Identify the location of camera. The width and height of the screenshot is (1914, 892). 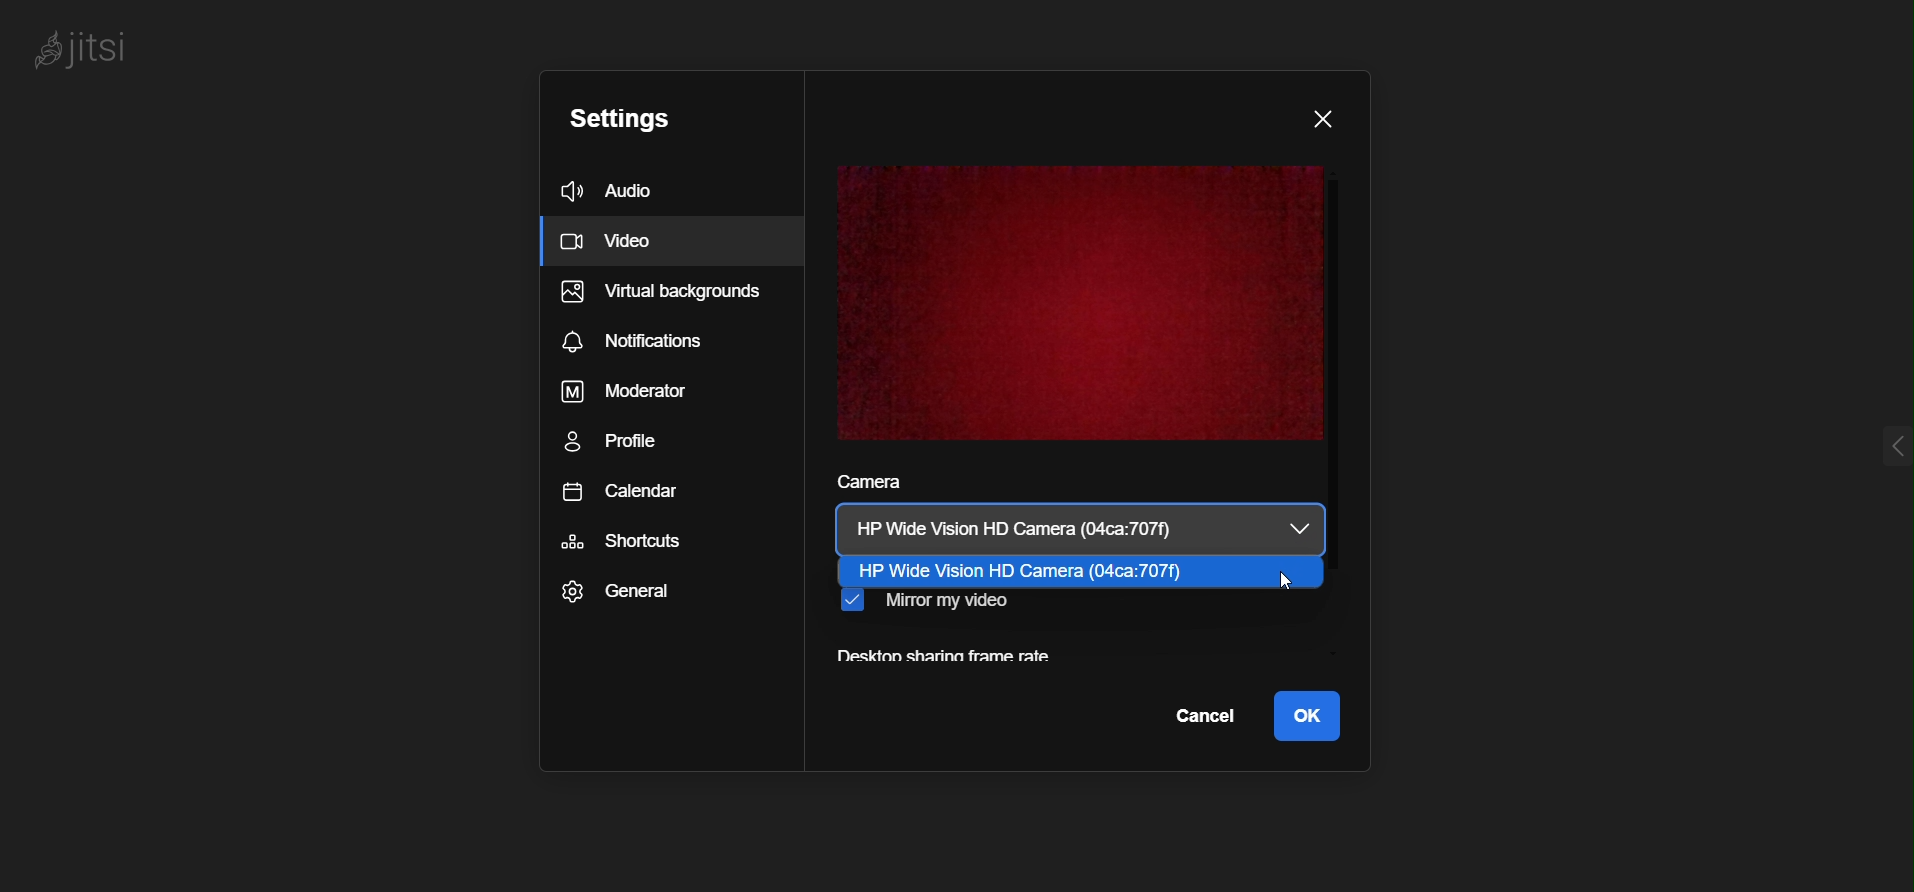
(1046, 524).